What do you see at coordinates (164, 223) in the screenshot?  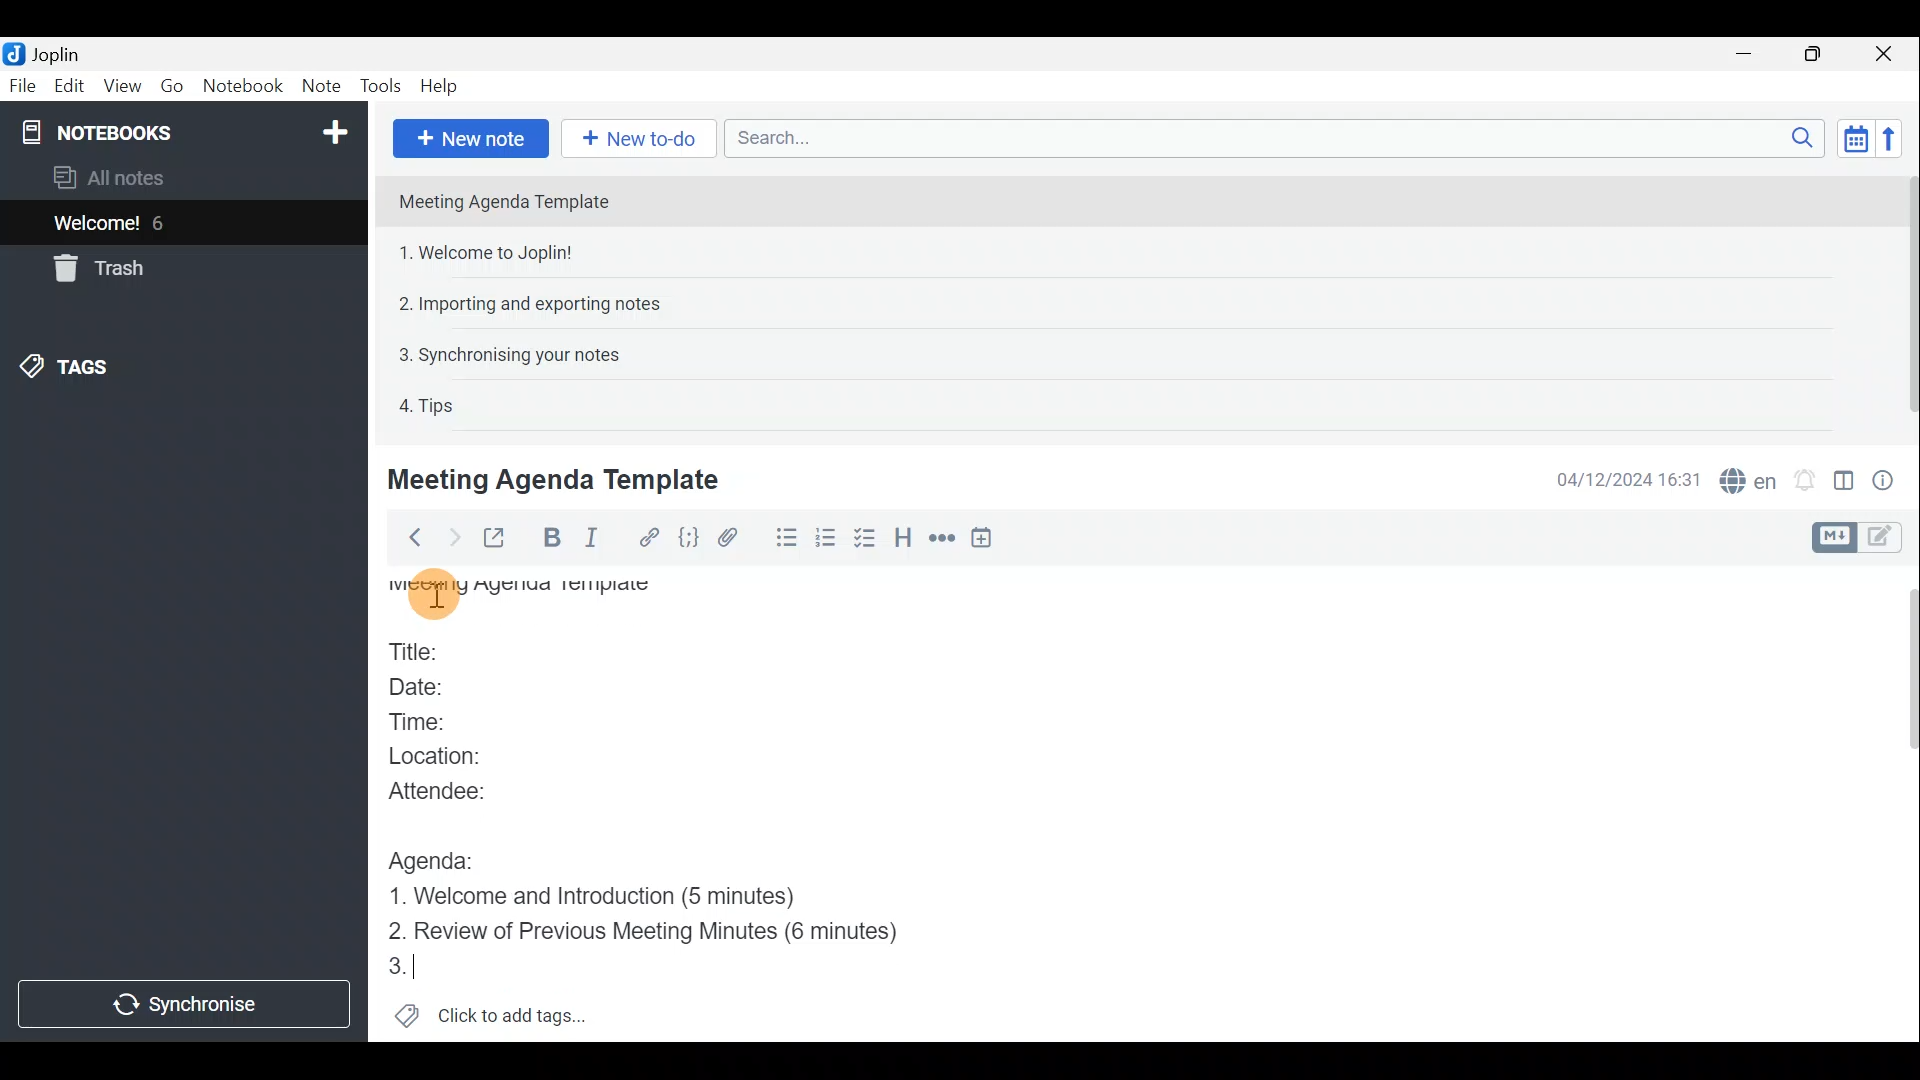 I see `6` at bounding box center [164, 223].